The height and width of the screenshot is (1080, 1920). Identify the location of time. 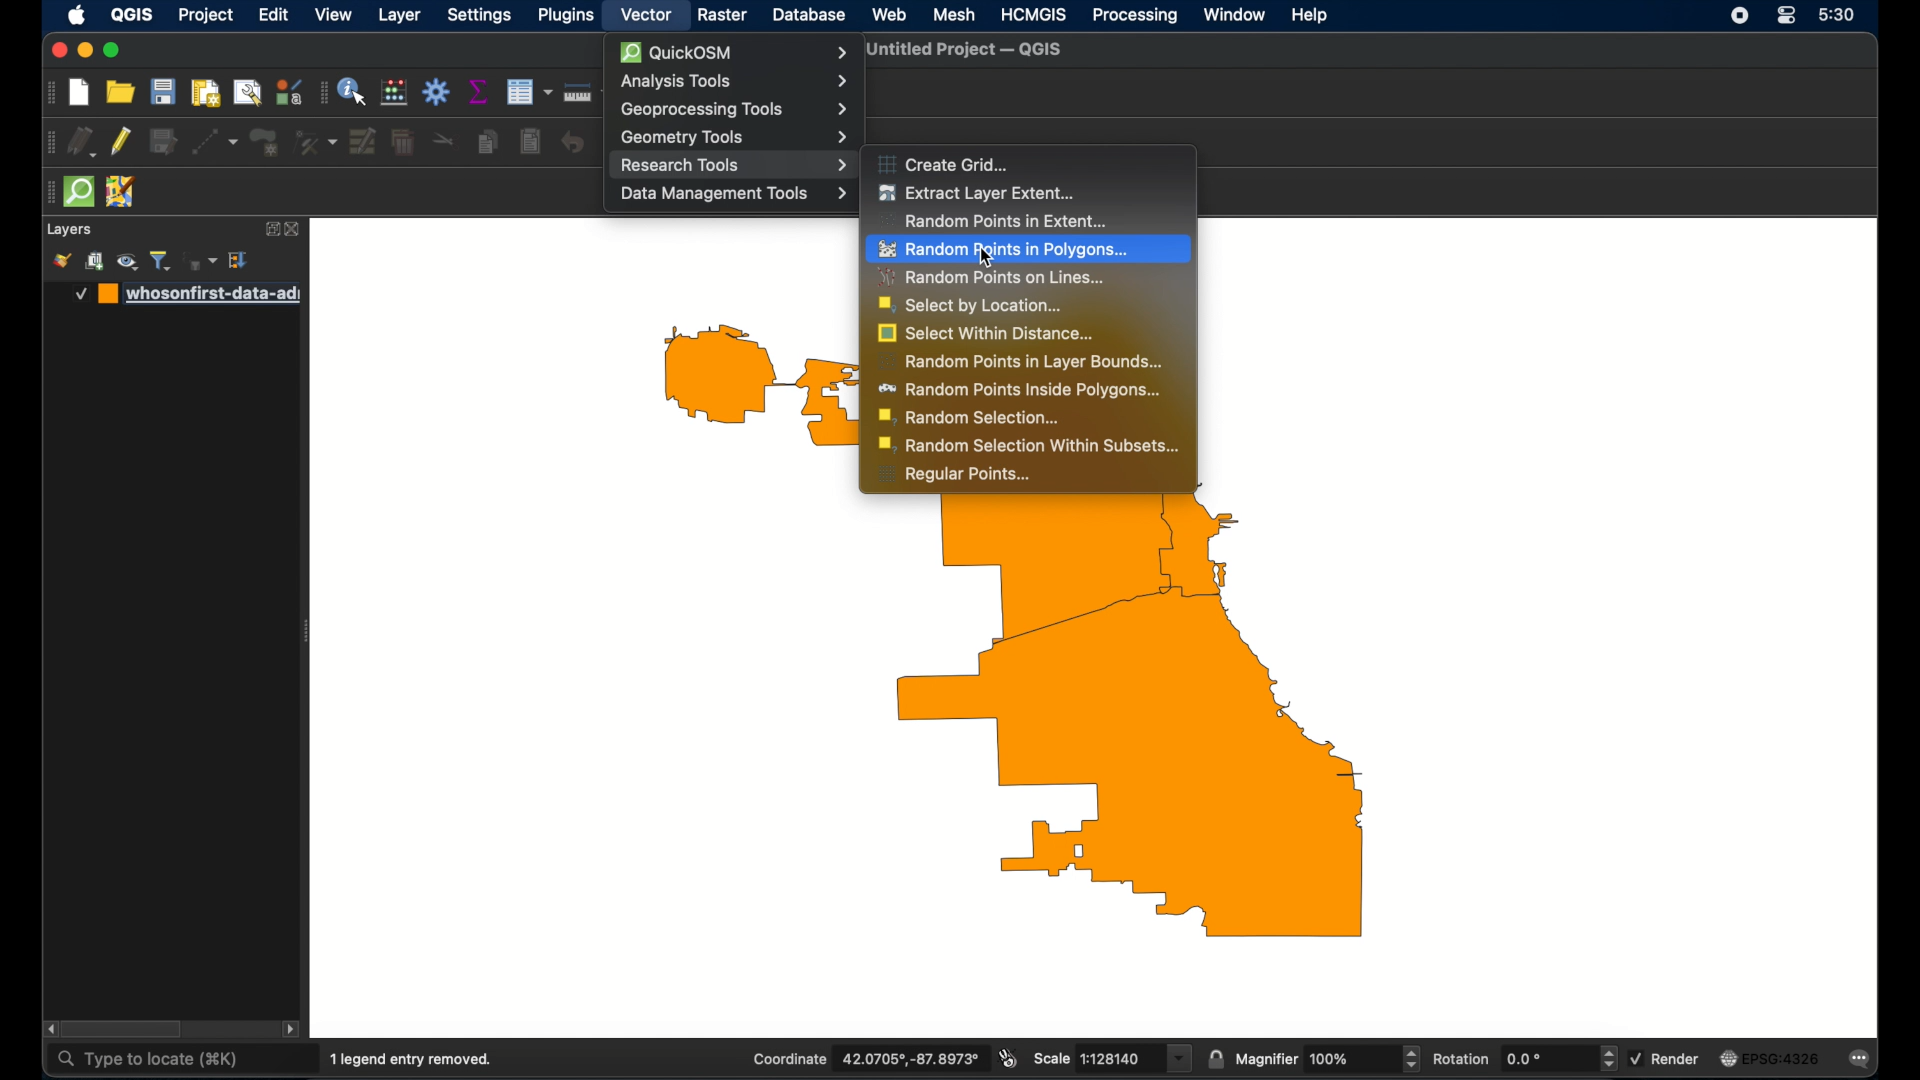
(1837, 14).